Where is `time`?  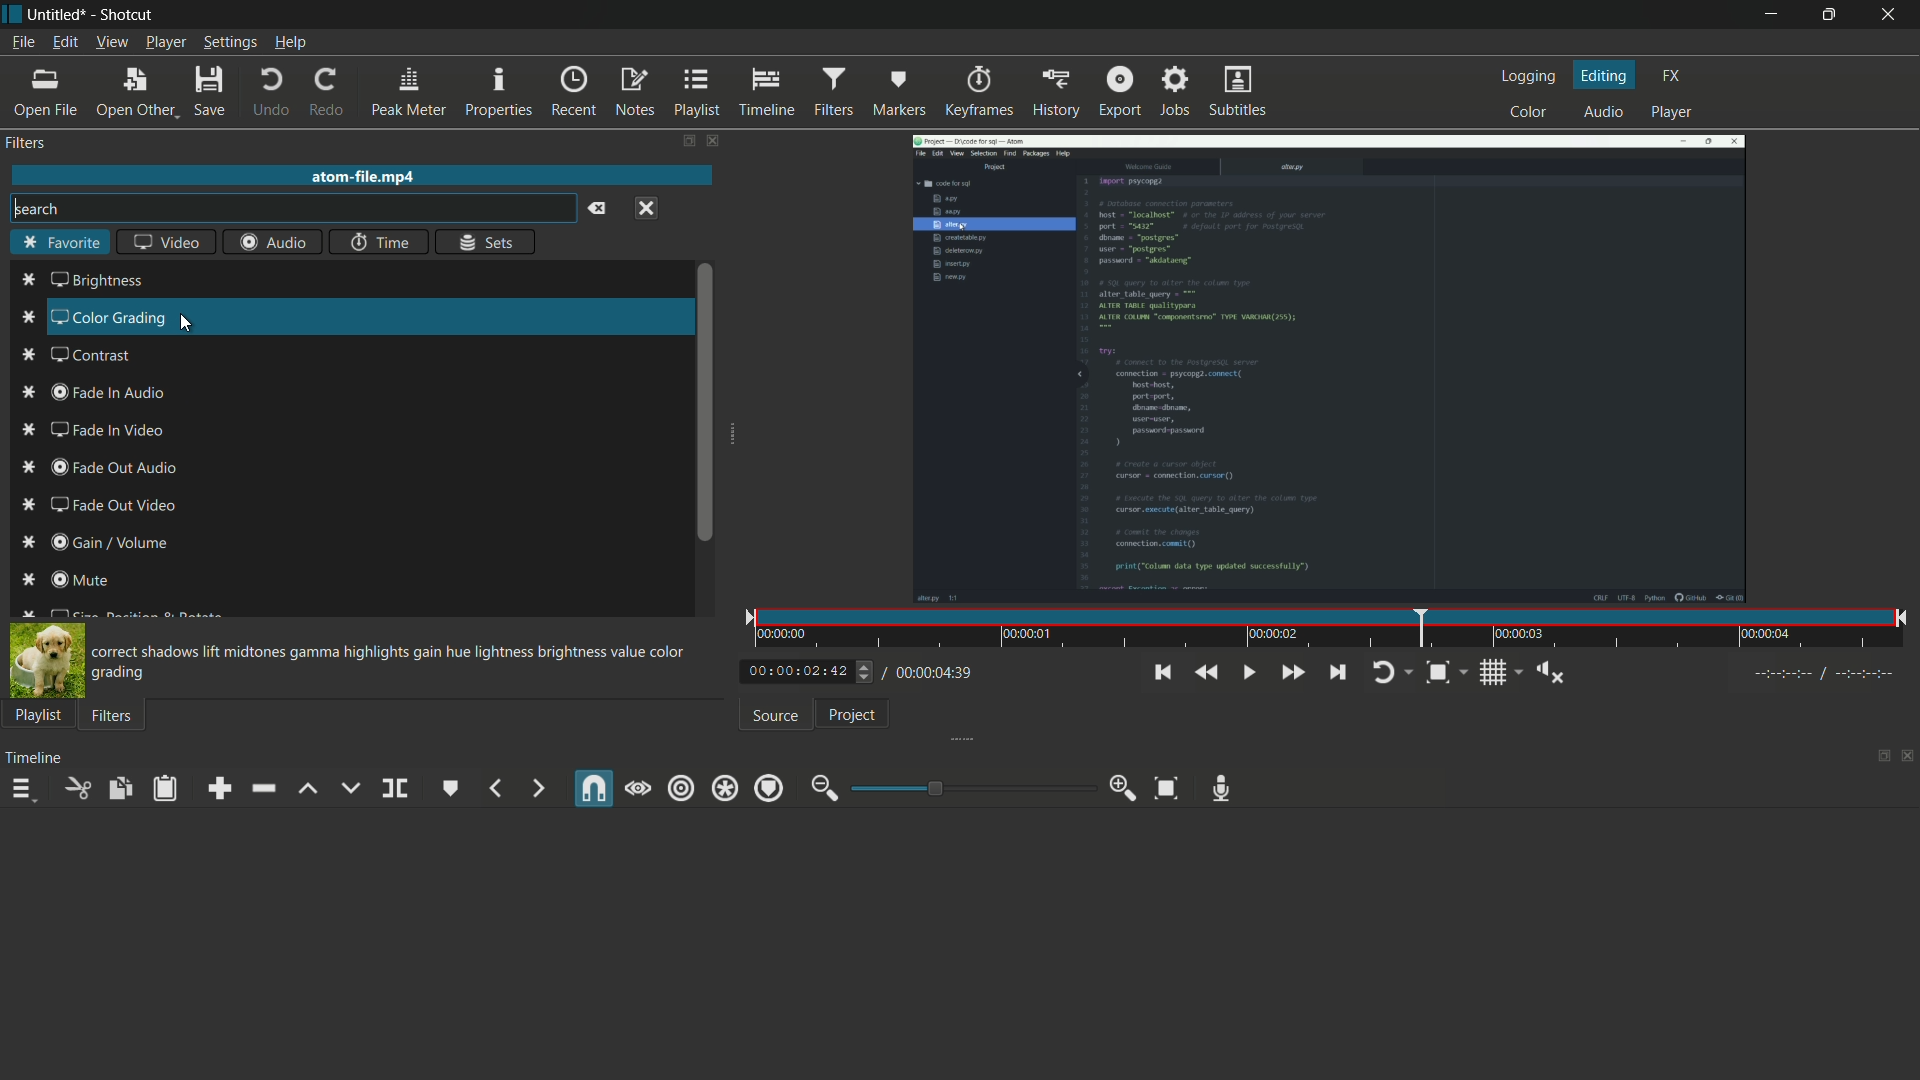
time is located at coordinates (376, 244).